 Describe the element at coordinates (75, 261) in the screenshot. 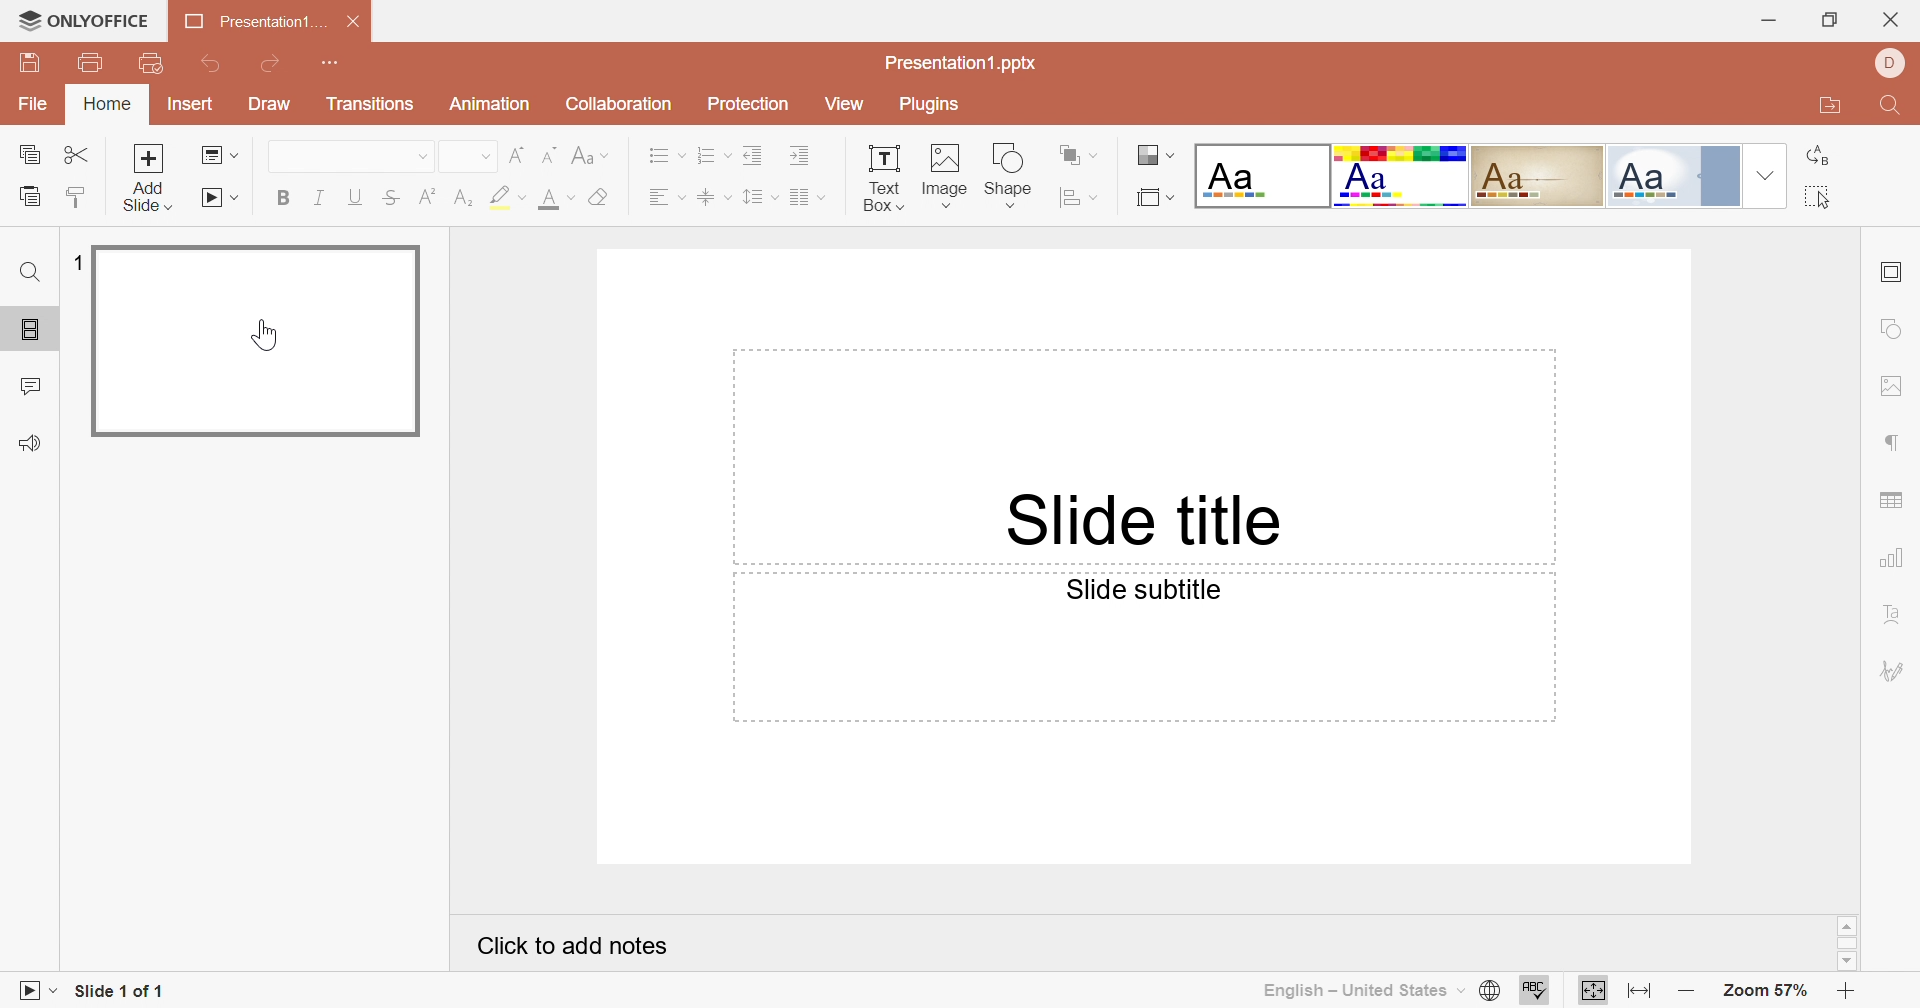

I see `1` at that location.